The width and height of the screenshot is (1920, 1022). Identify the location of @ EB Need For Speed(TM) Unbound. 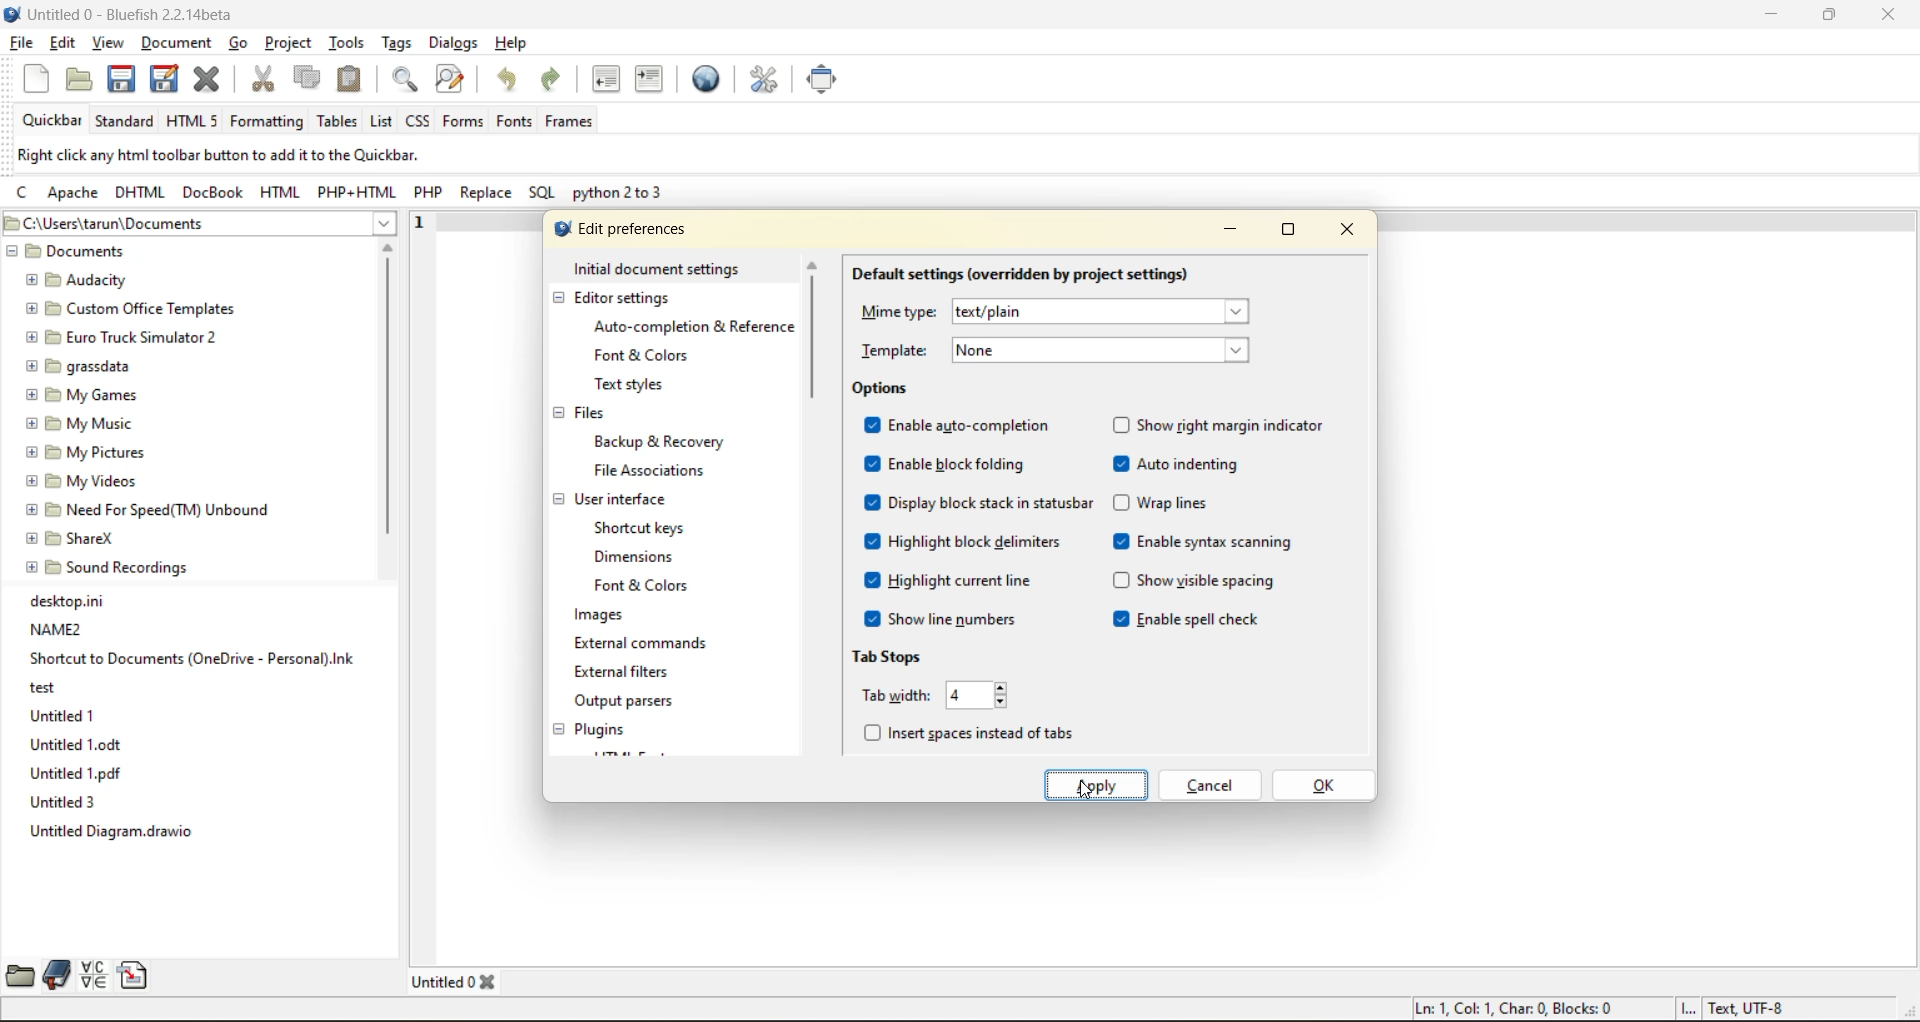
(151, 507).